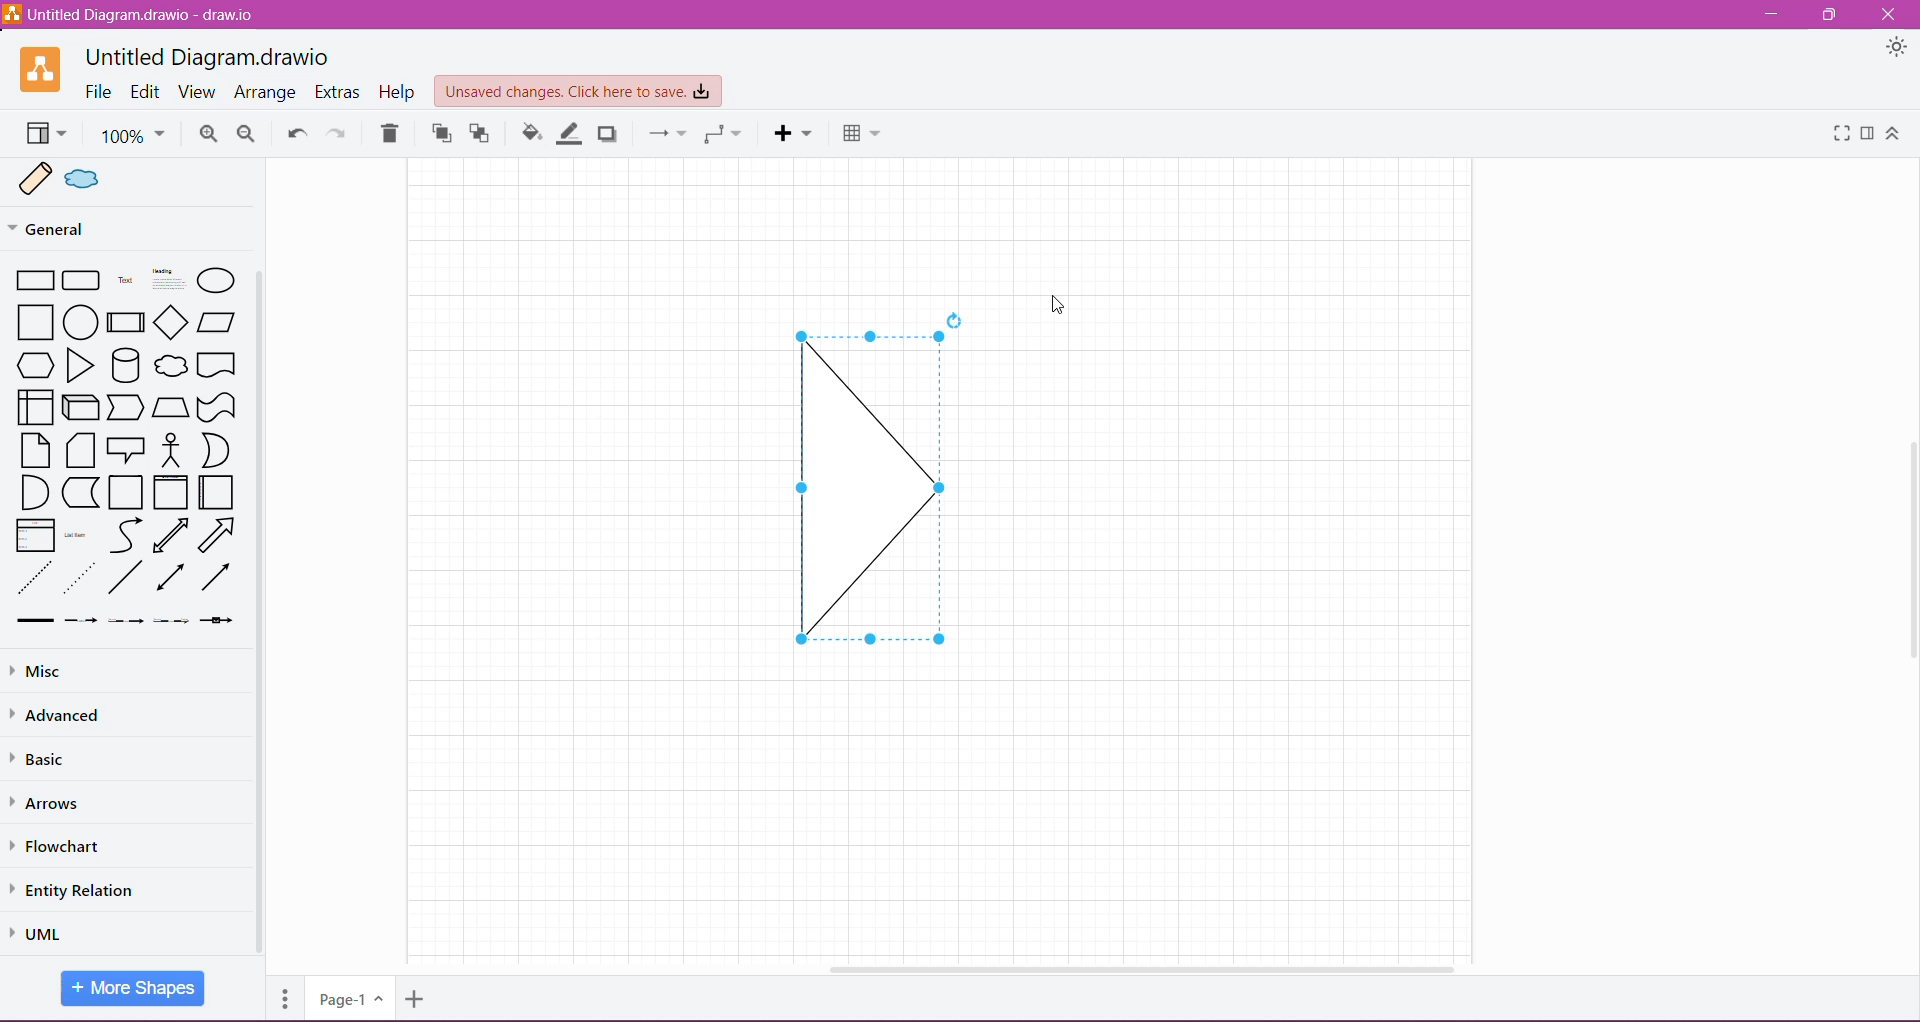  Describe the element at coordinates (87, 228) in the screenshot. I see `General` at that location.